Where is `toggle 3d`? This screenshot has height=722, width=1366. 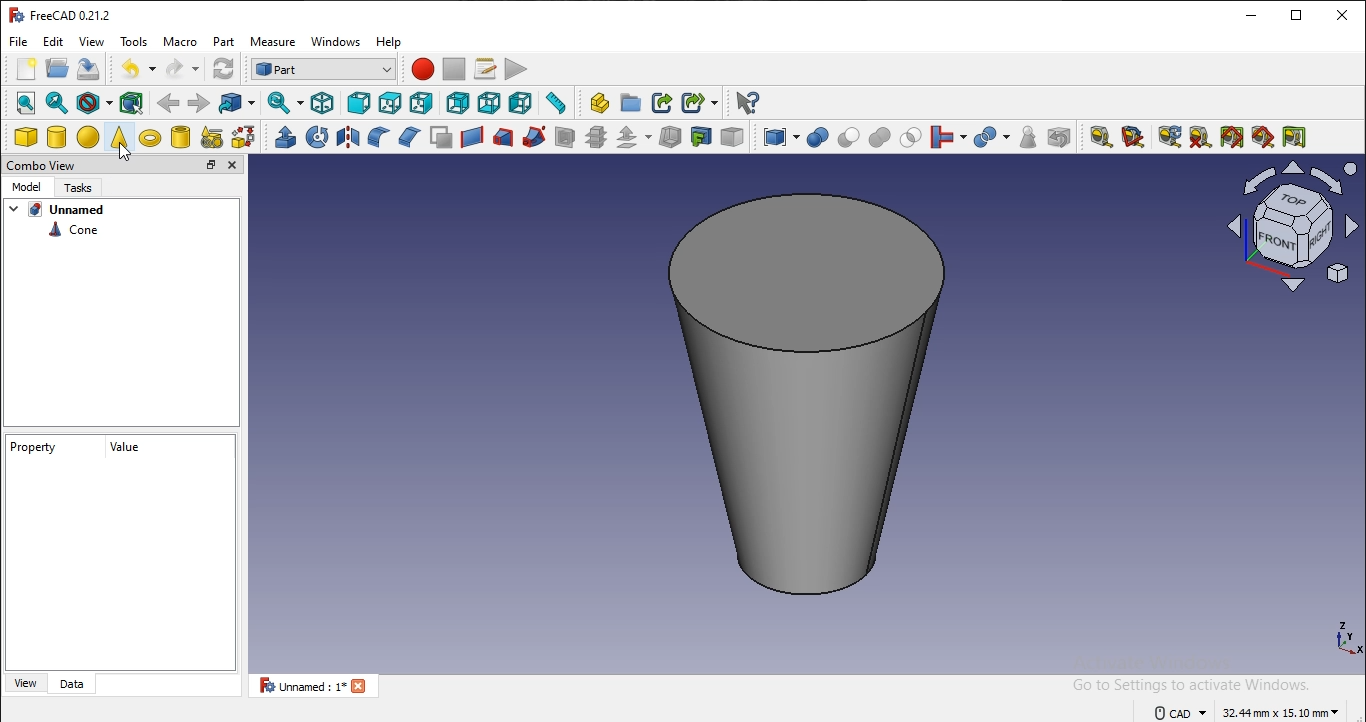 toggle 3d is located at coordinates (1262, 136).